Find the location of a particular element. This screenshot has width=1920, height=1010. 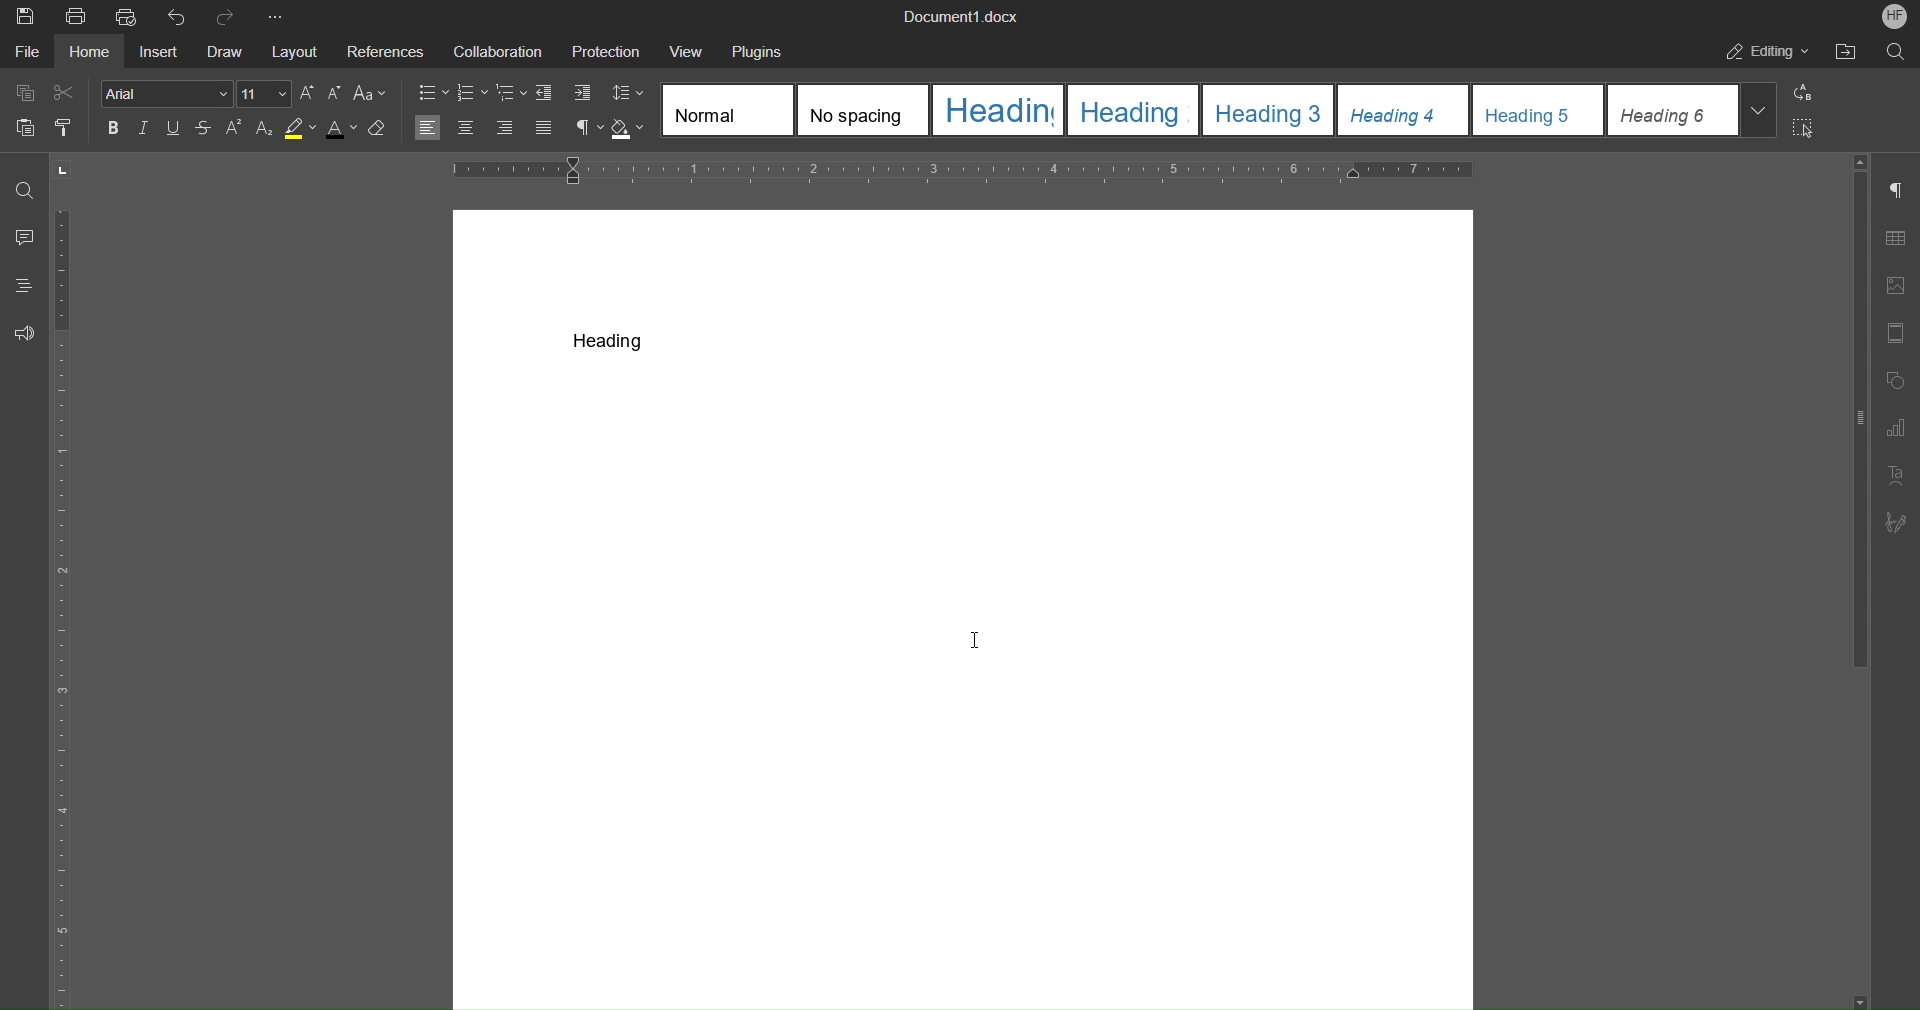

Underline is located at coordinates (174, 129).